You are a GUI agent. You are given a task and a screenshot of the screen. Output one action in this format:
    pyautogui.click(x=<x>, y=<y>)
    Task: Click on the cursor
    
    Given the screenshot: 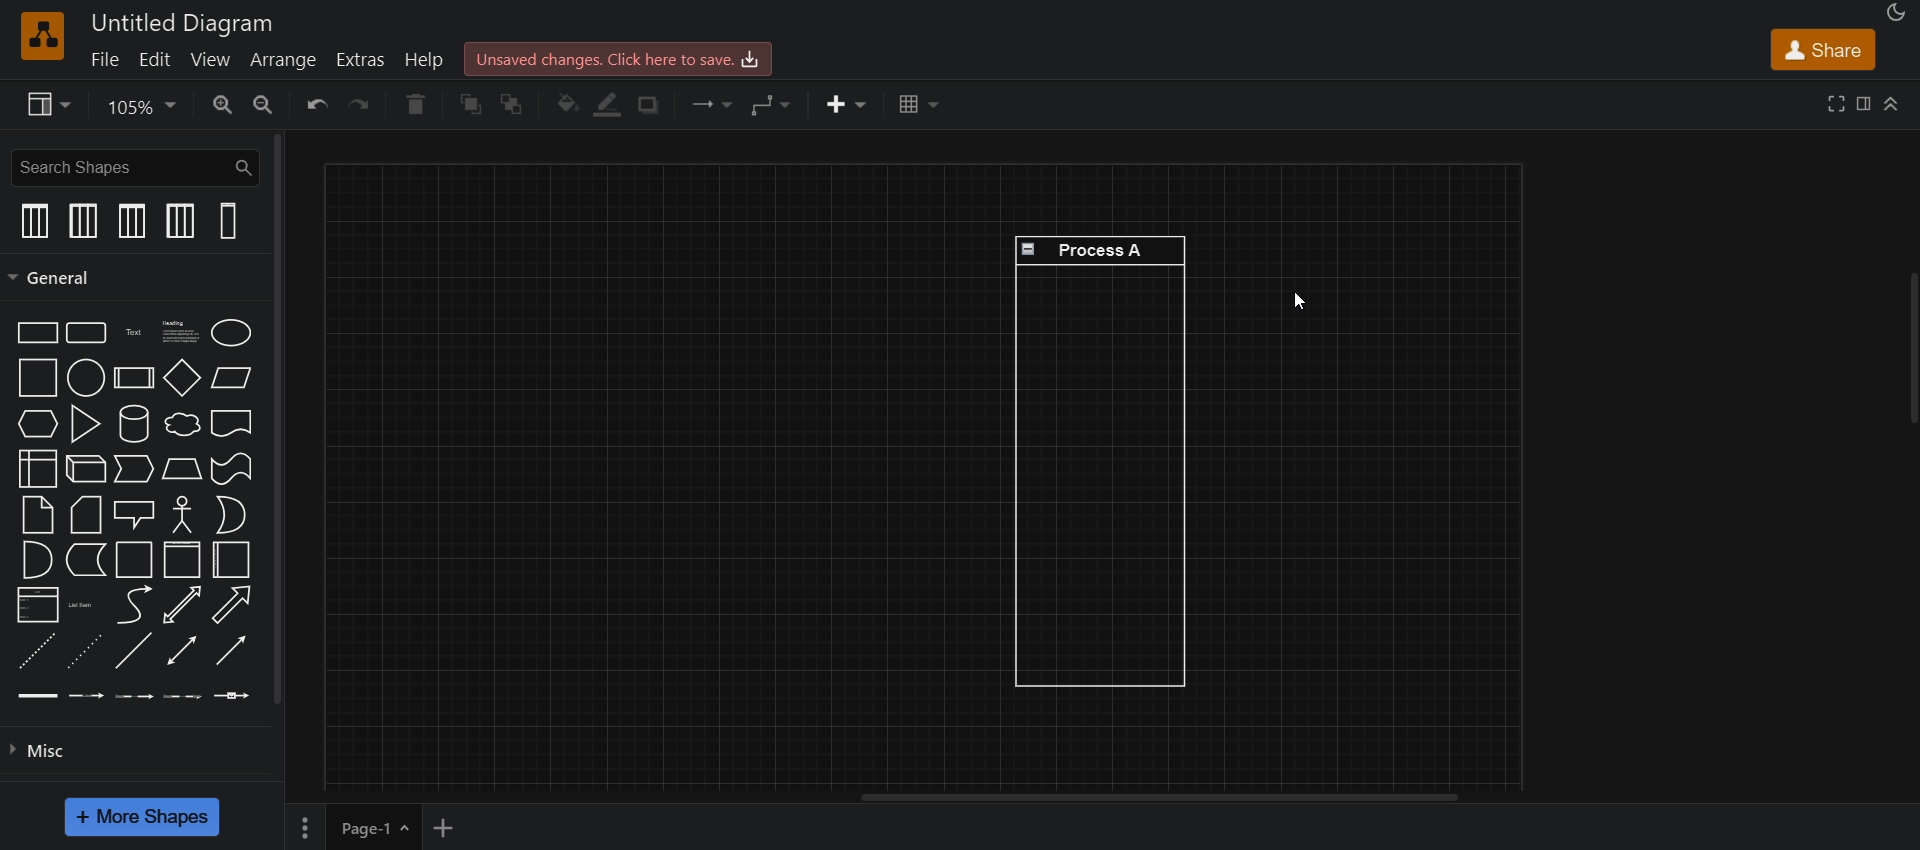 What is the action you would take?
    pyautogui.click(x=1305, y=302)
    